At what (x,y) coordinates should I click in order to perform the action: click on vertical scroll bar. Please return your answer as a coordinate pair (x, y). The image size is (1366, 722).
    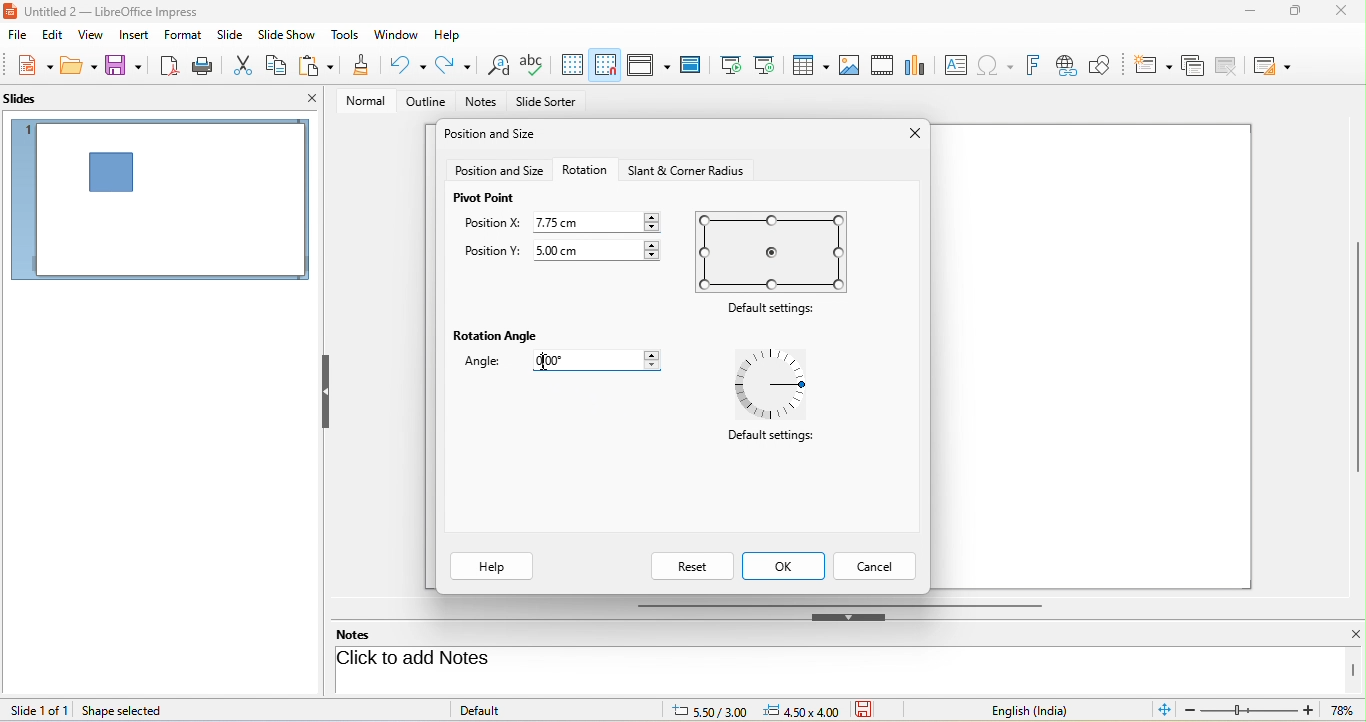
    Looking at the image, I should click on (1357, 357).